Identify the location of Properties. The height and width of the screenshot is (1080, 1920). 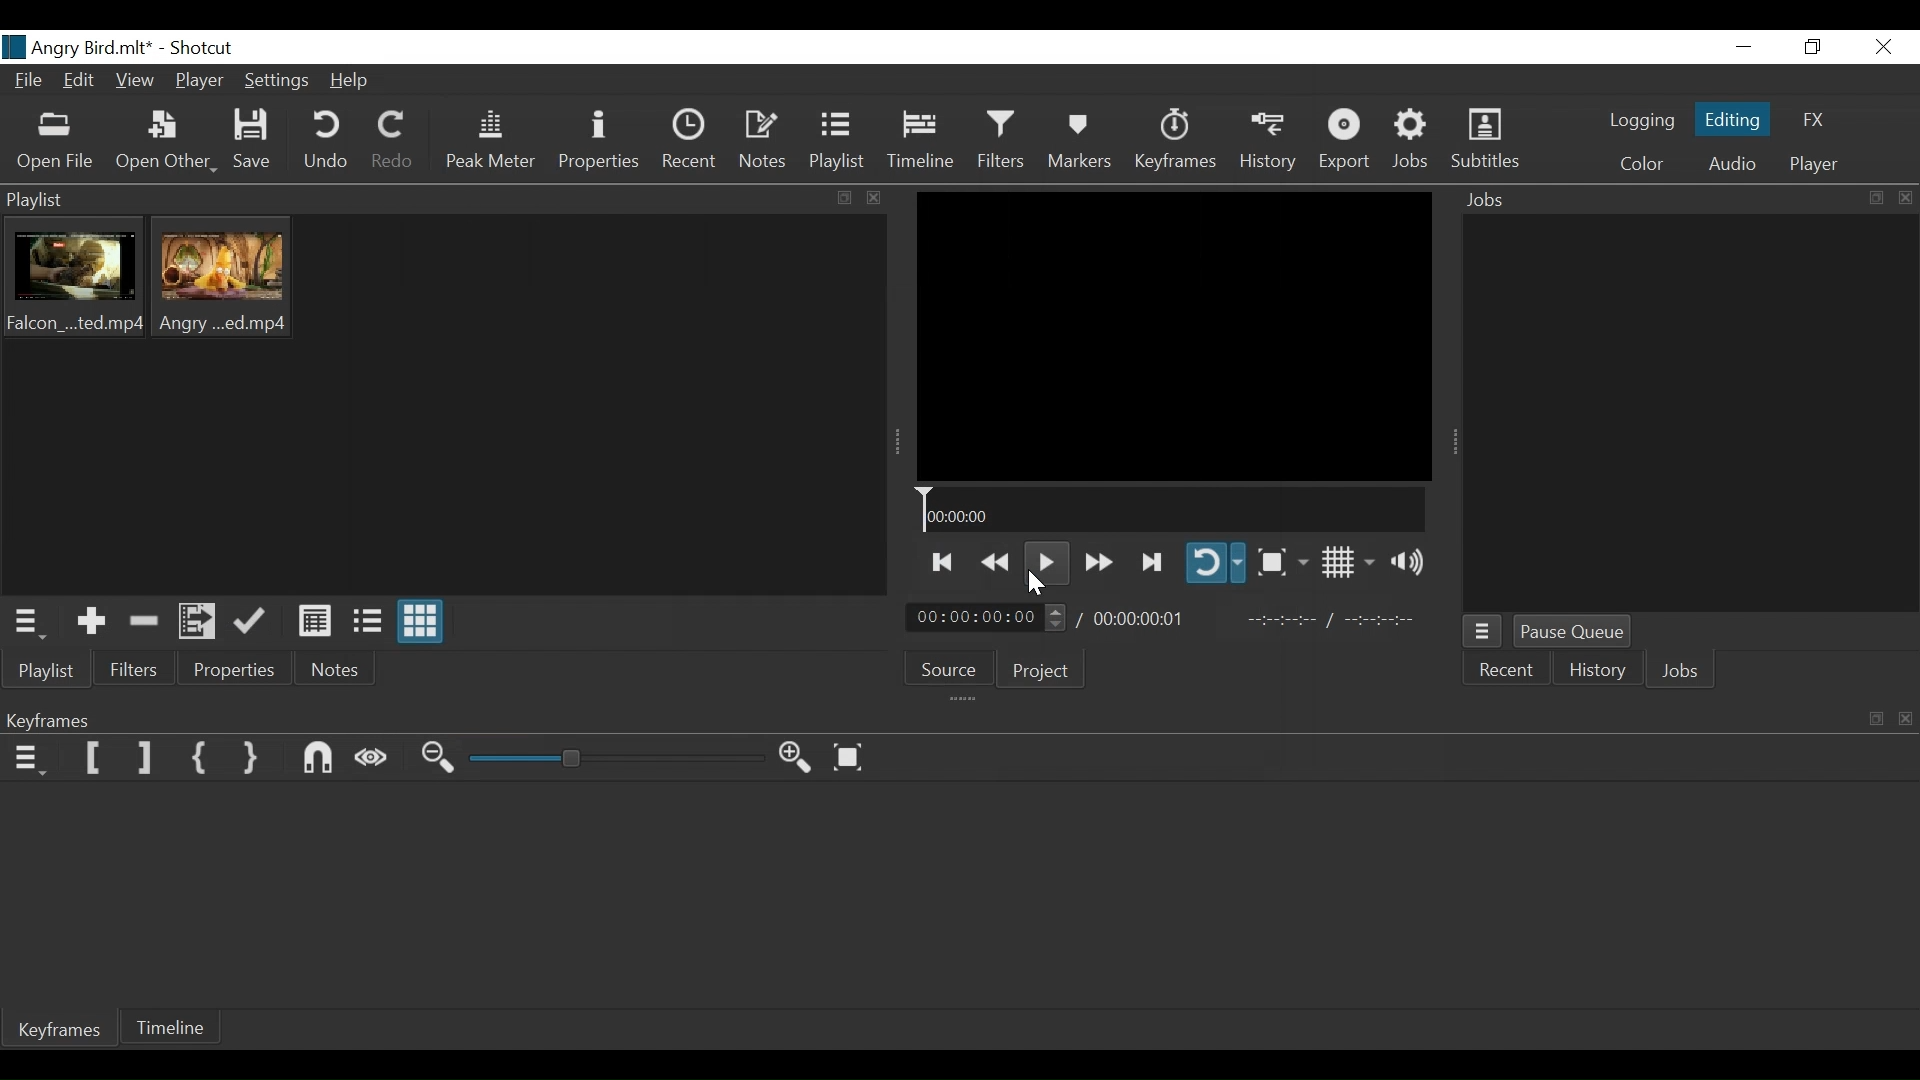
(602, 142).